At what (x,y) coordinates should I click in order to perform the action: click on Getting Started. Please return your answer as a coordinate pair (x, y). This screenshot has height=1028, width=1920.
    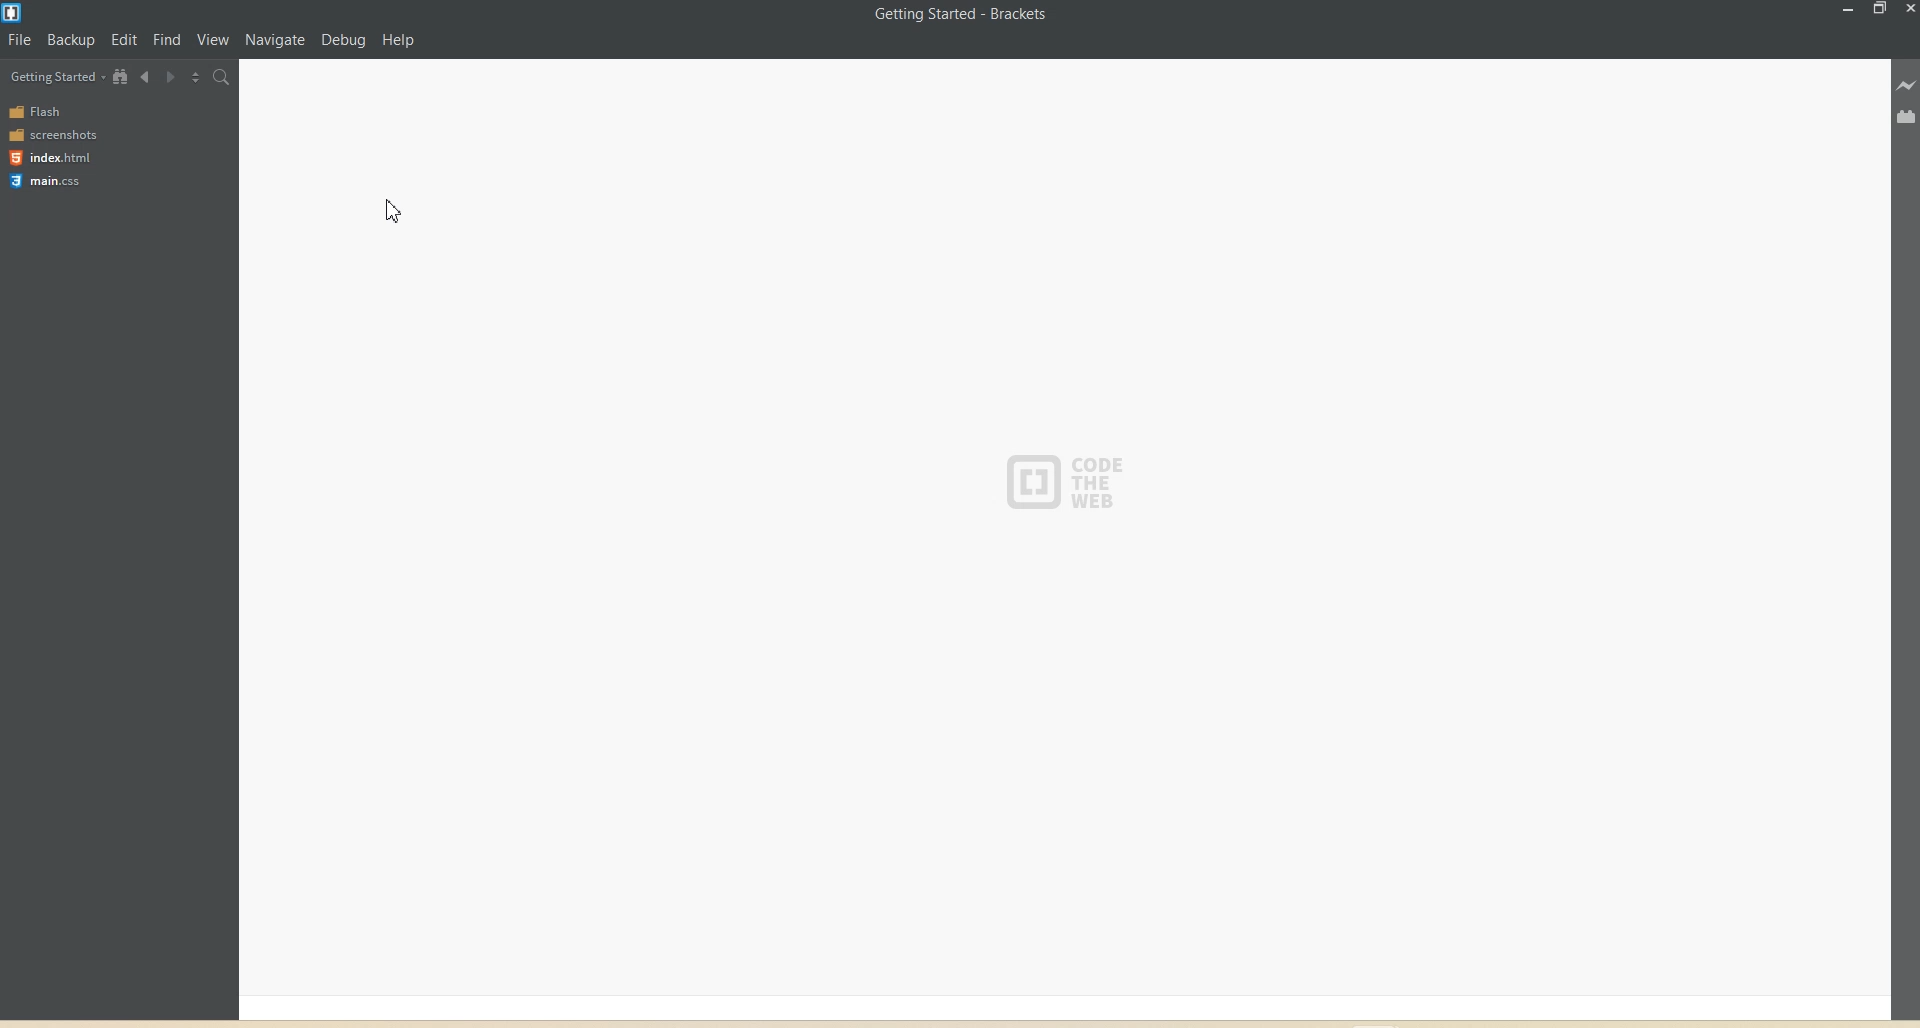
    Looking at the image, I should click on (57, 77).